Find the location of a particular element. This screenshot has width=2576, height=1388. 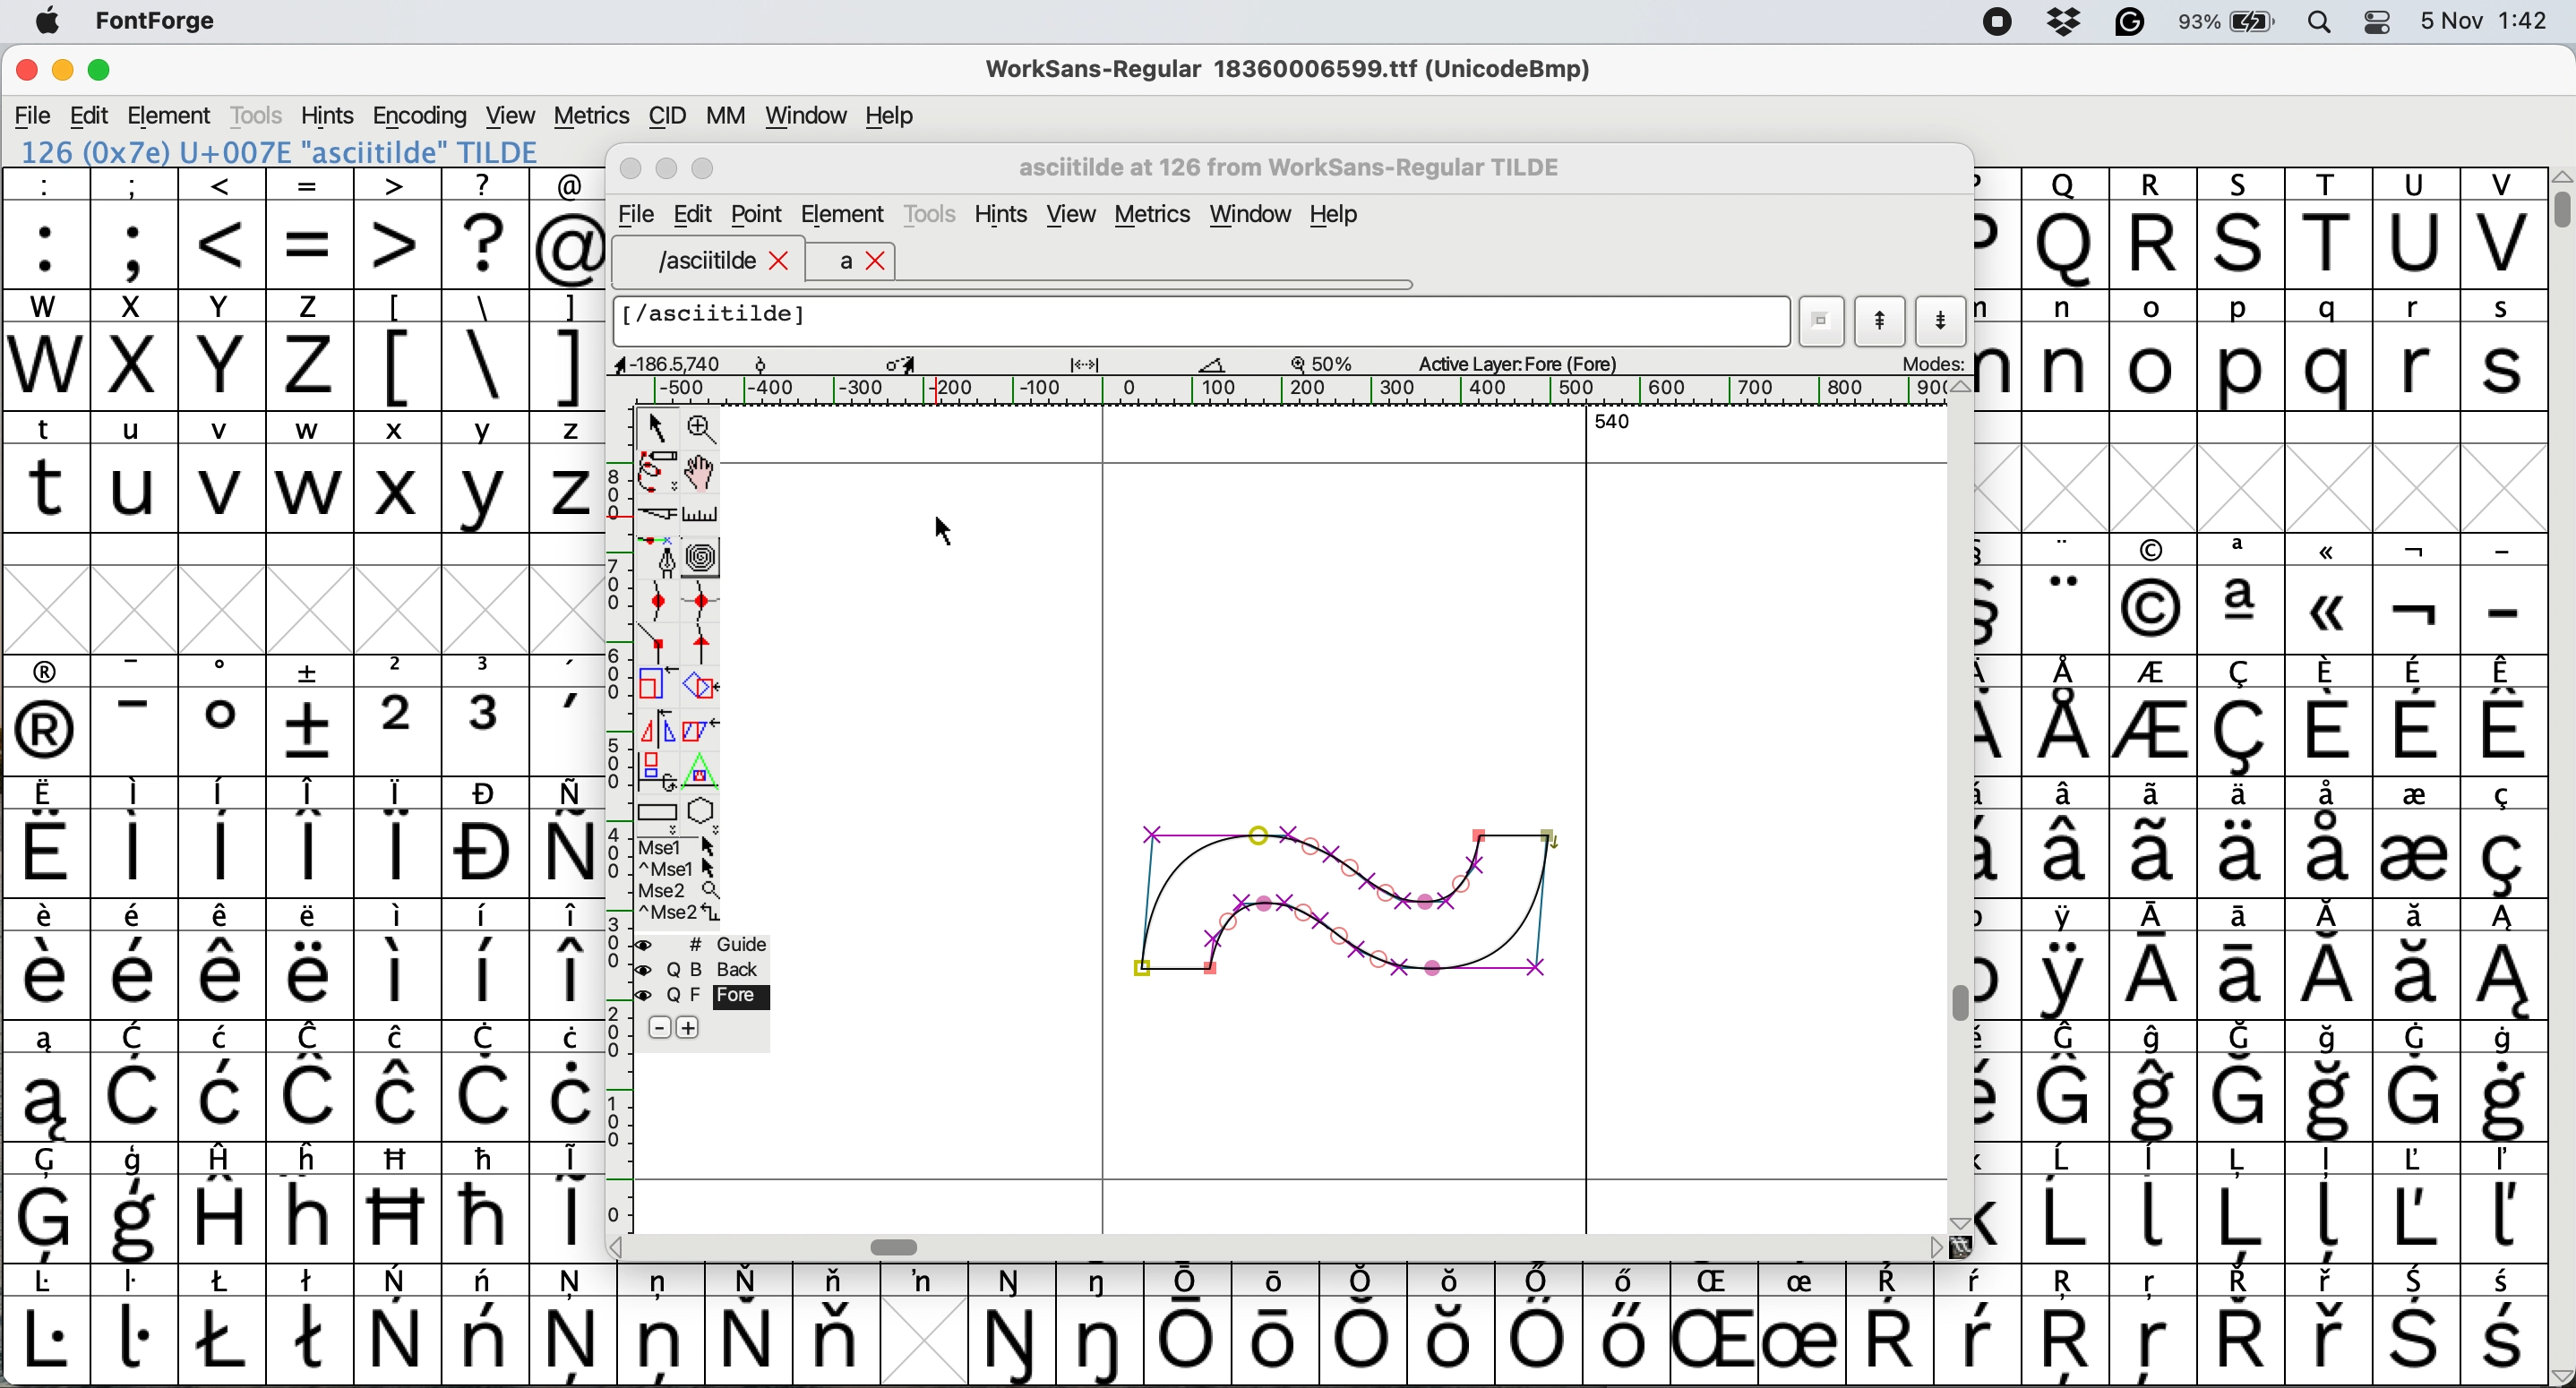

2 is located at coordinates (399, 715).